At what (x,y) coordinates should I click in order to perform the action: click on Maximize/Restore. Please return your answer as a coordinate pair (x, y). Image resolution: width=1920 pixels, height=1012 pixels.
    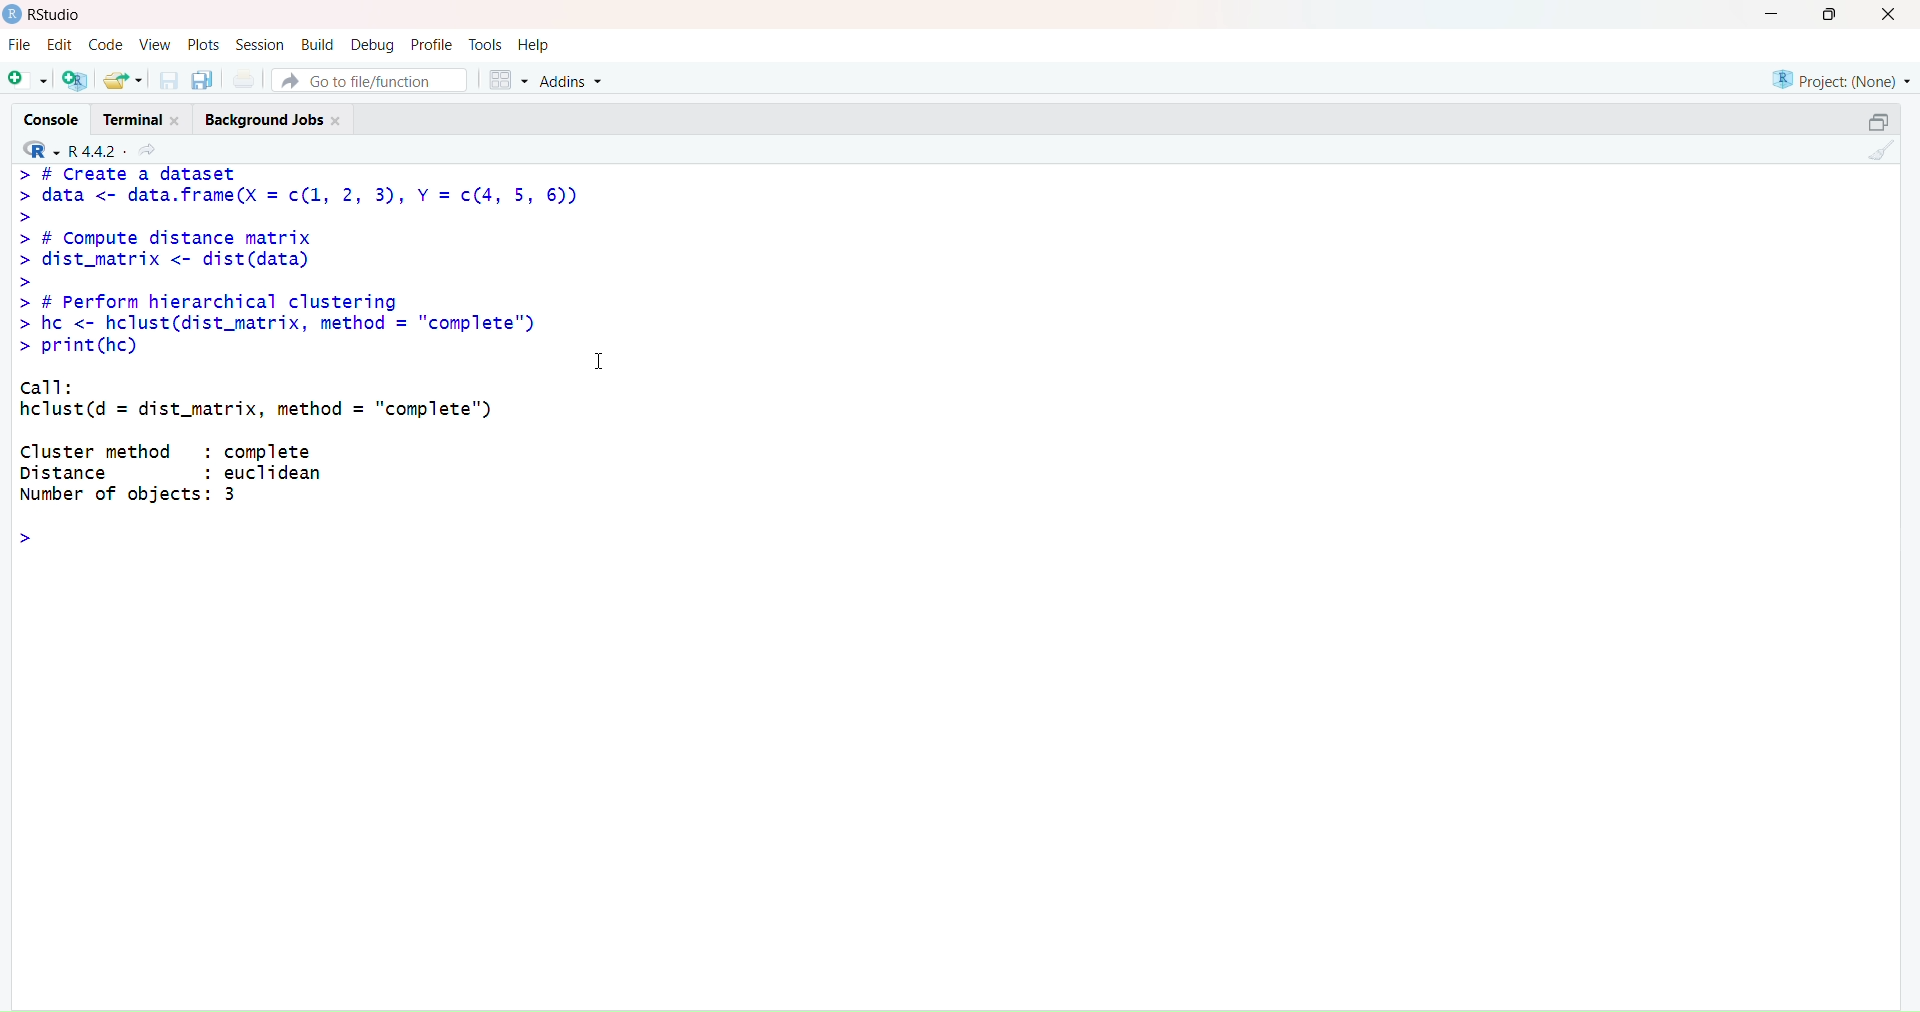
    Looking at the image, I should click on (1836, 17).